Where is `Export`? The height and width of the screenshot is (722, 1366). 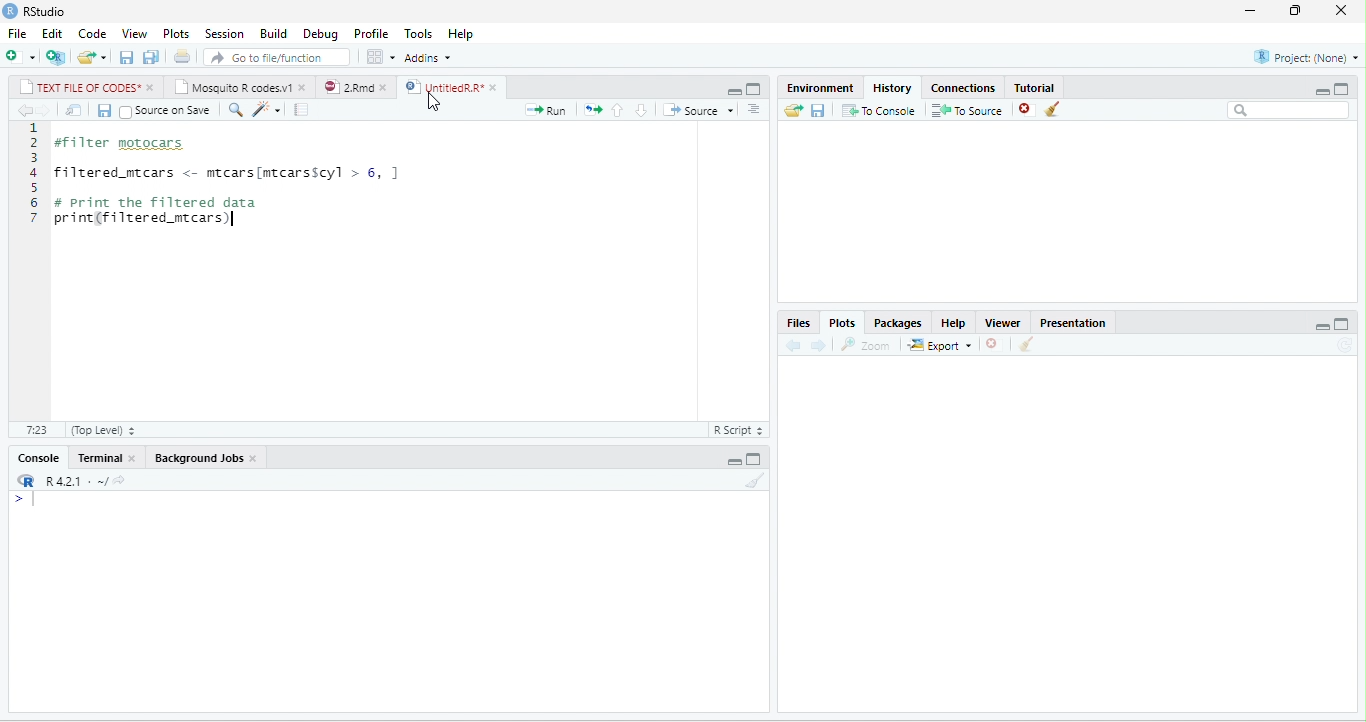 Export is located at coordinates (939, 345).